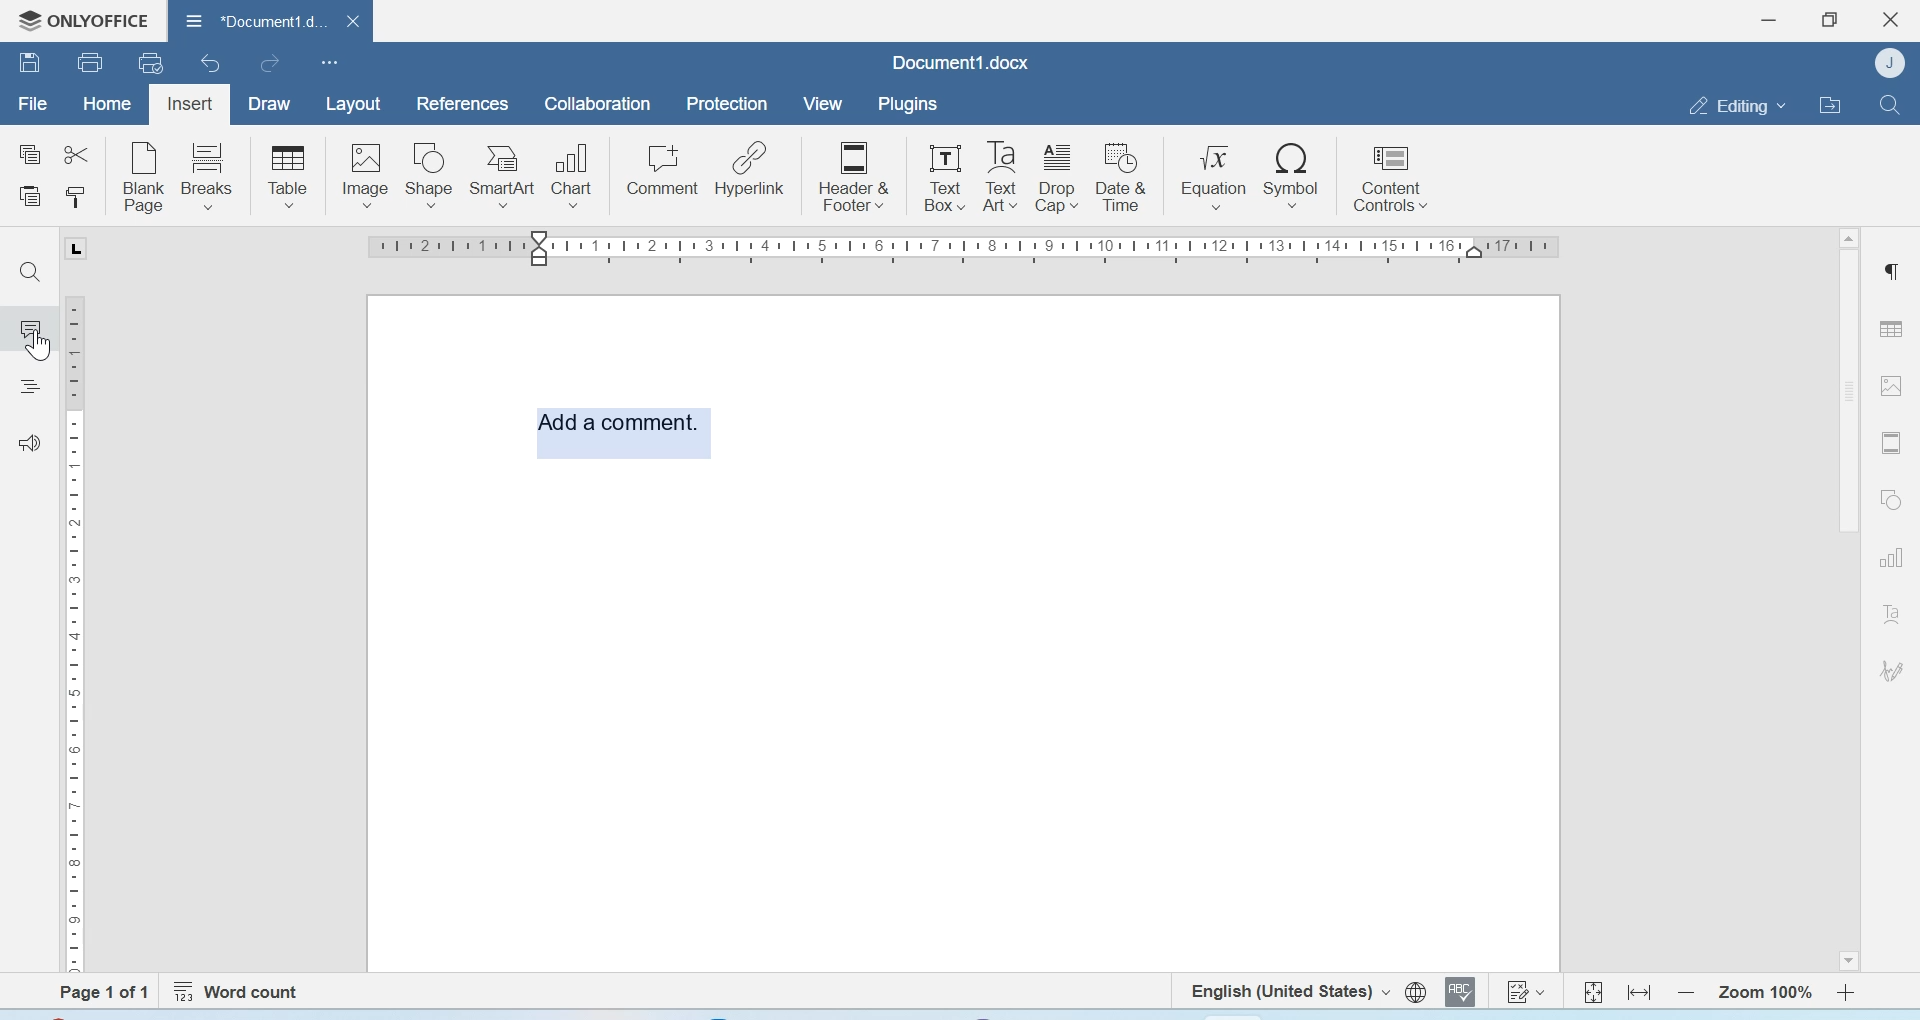 The image size is (1920, 1020). What do you see at coordinates (145, 176) in the screenshot?
I see `Blank page` at bounding box center [145, 176].